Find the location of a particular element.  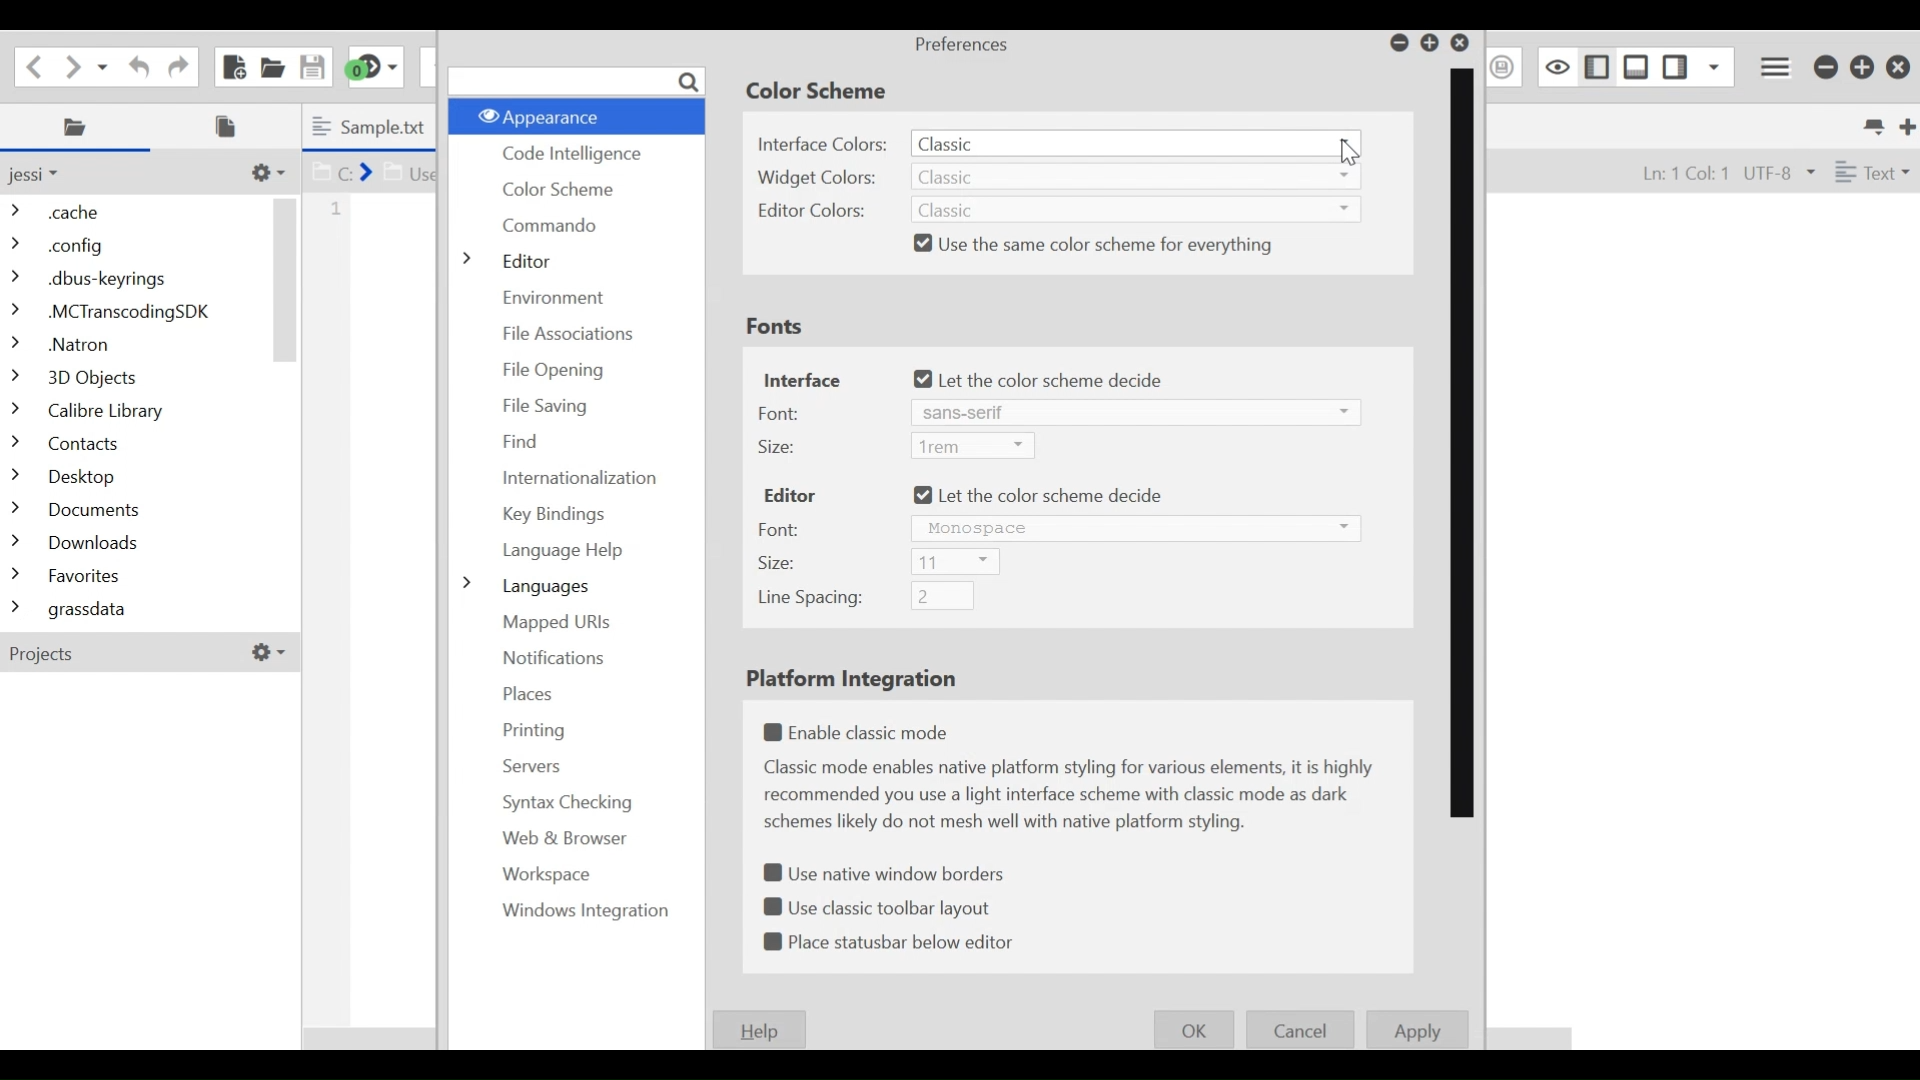

Font dropdown menu is located at coordinates (1133, 528).